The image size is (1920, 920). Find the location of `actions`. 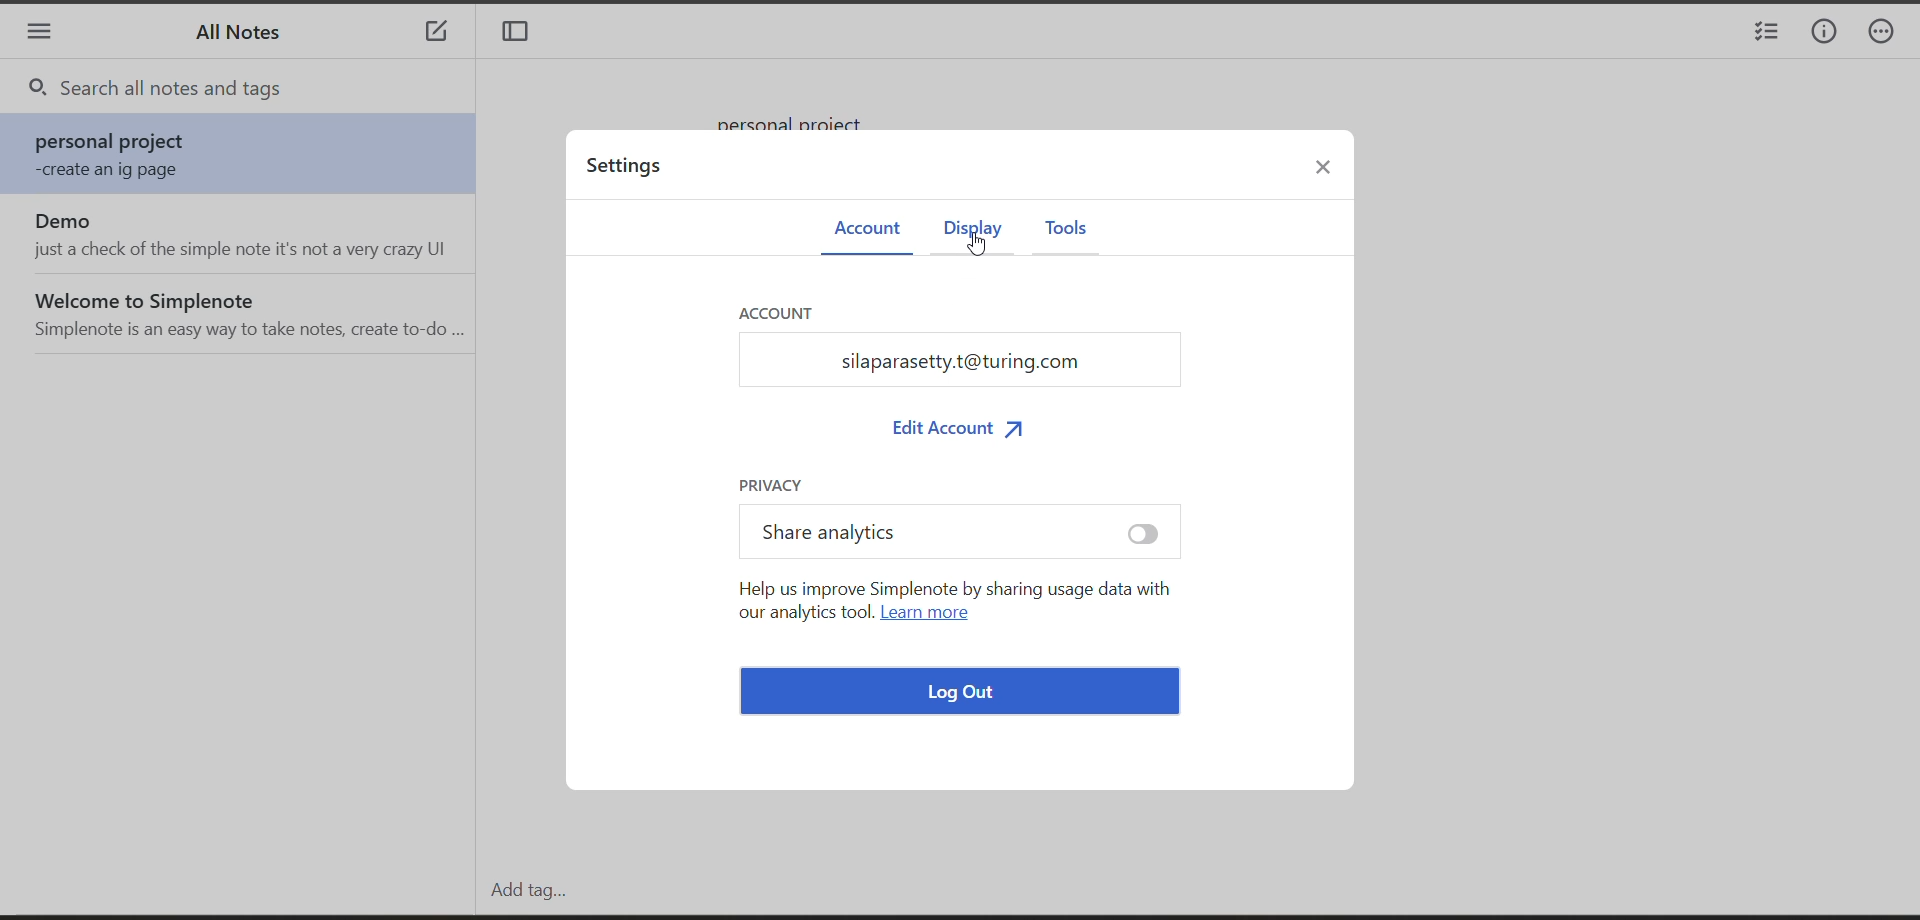

actions is located at coordinates (1890, 34).